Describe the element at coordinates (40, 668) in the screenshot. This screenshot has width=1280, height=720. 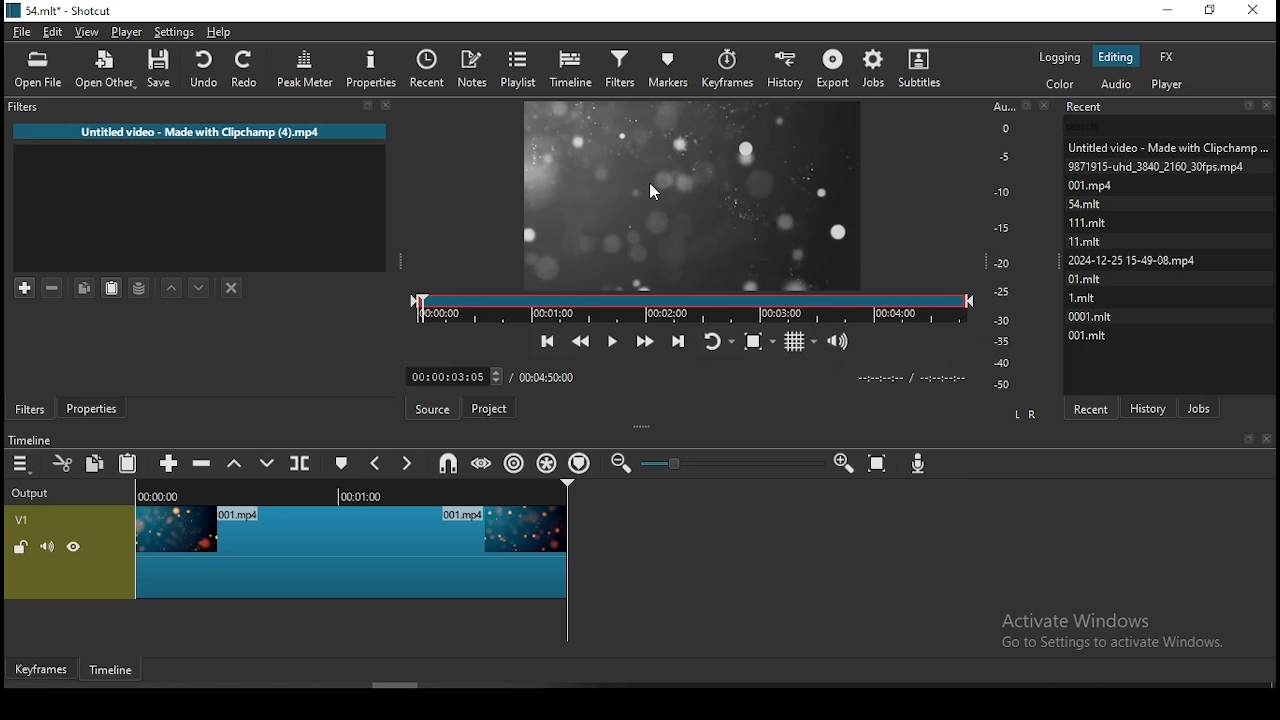
I see `keyframe` at that location.